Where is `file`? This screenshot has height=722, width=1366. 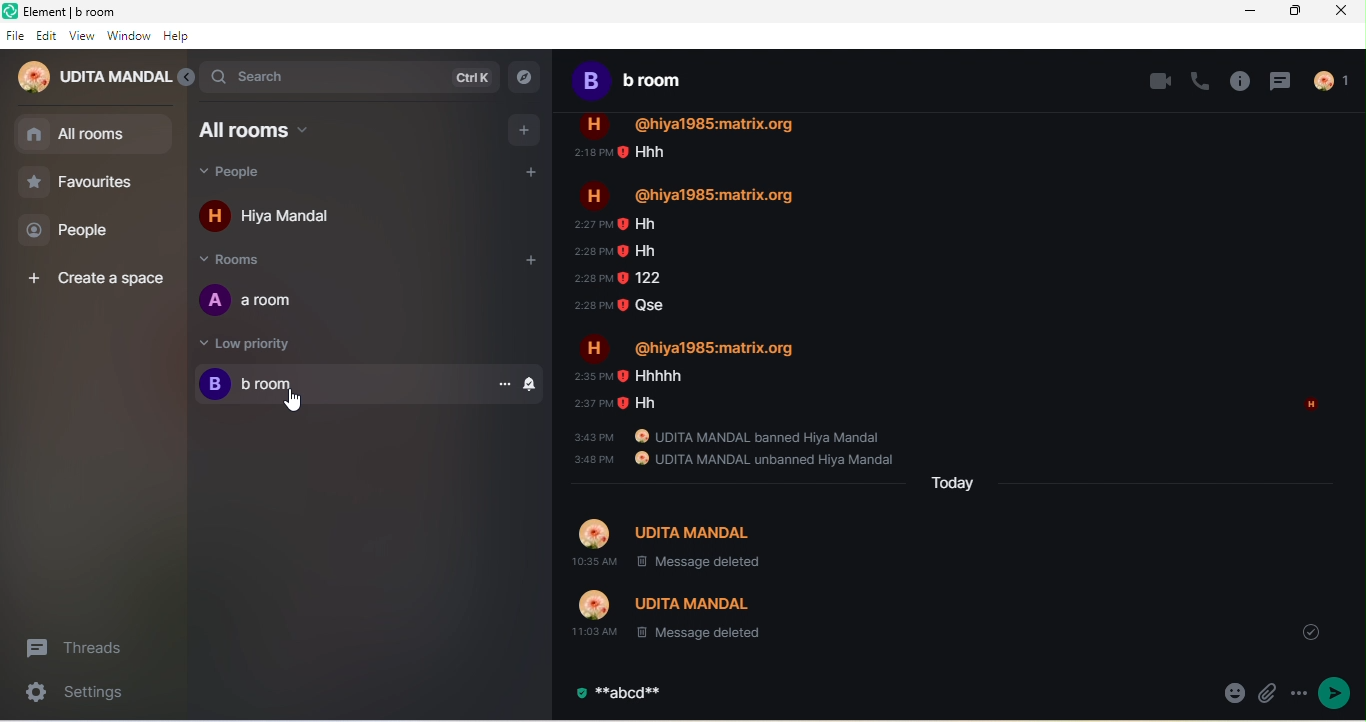
file is located at coordinates (15, 37).